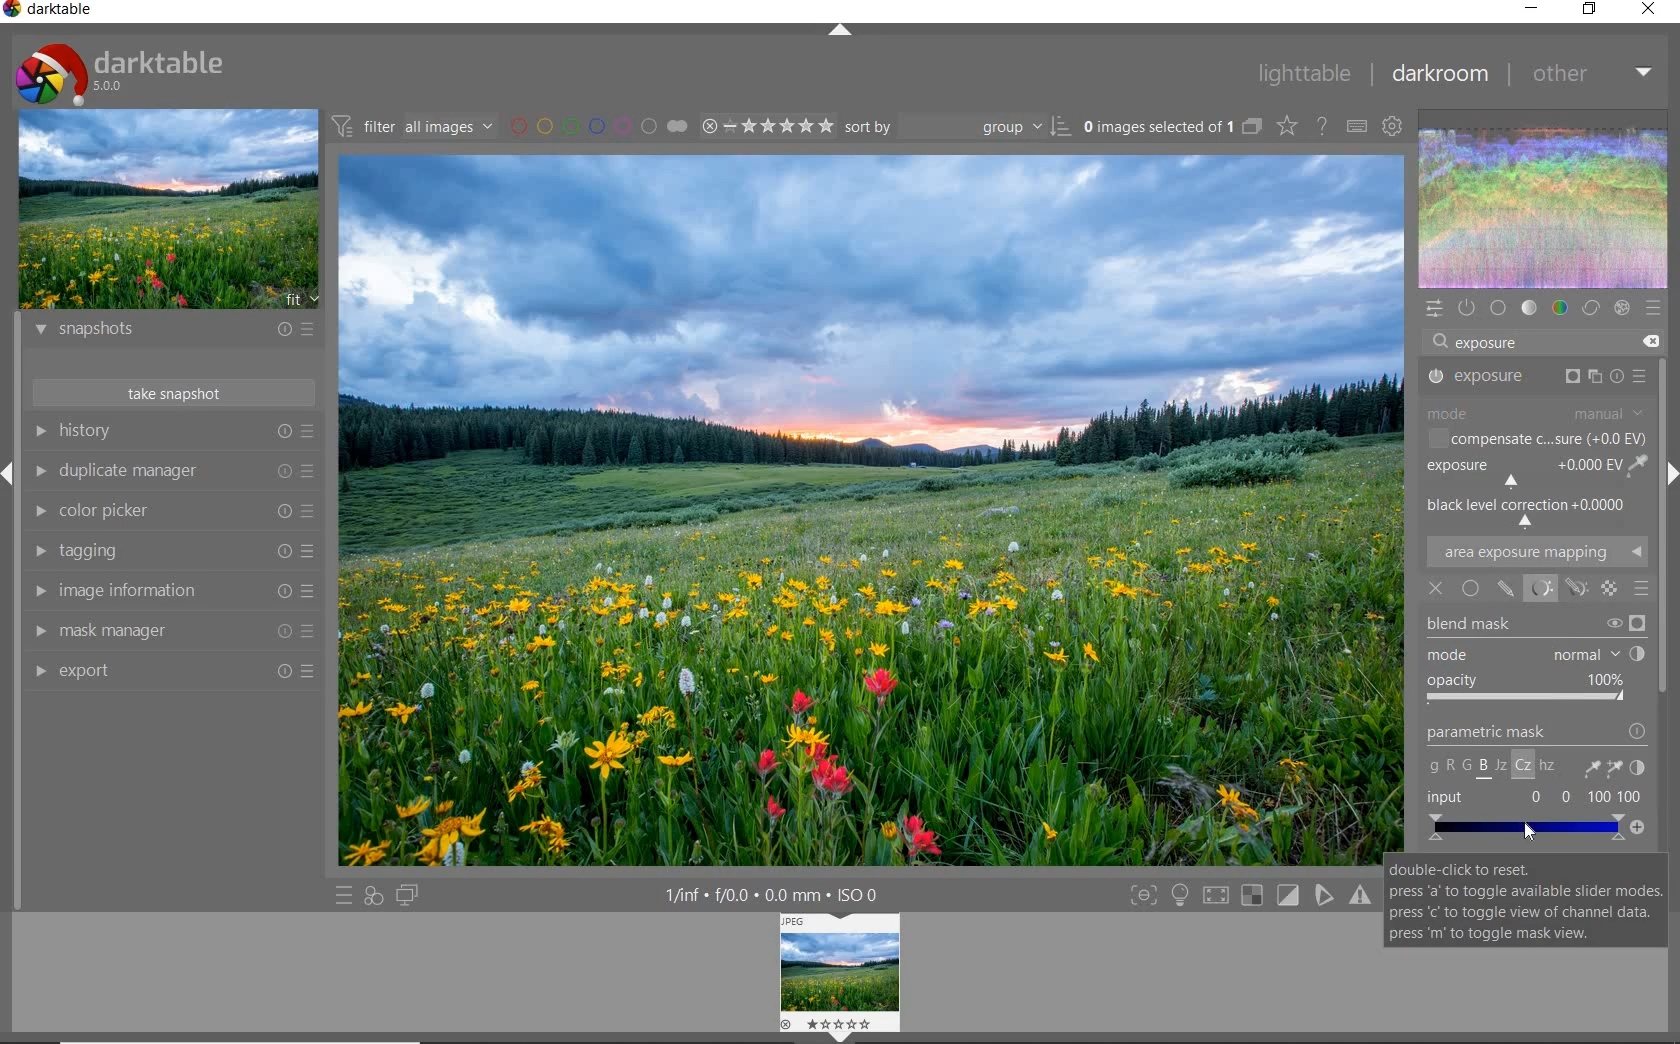  I want to click on image preview, so click(170, 210).